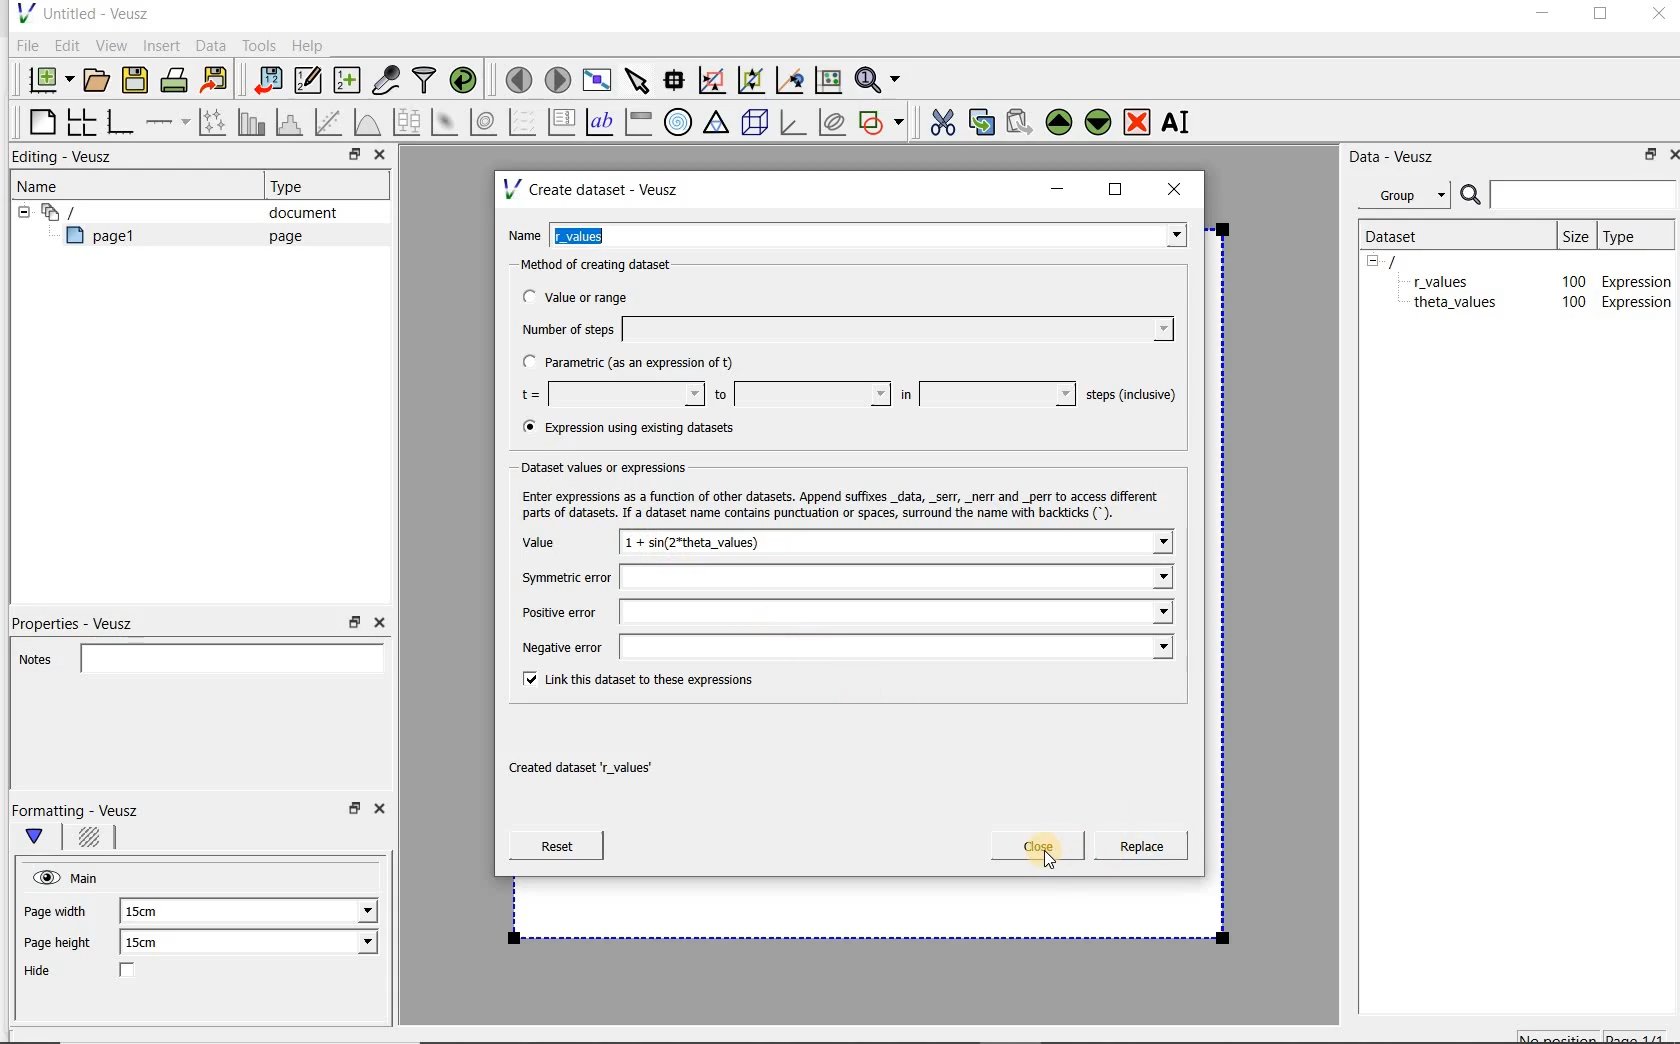 The width and height of the screenshot is (1680, 1044). What do you see at coordinates (467, 81) in the screenshot?
I see `reload linked datasets` at bounding box center [467, 81].